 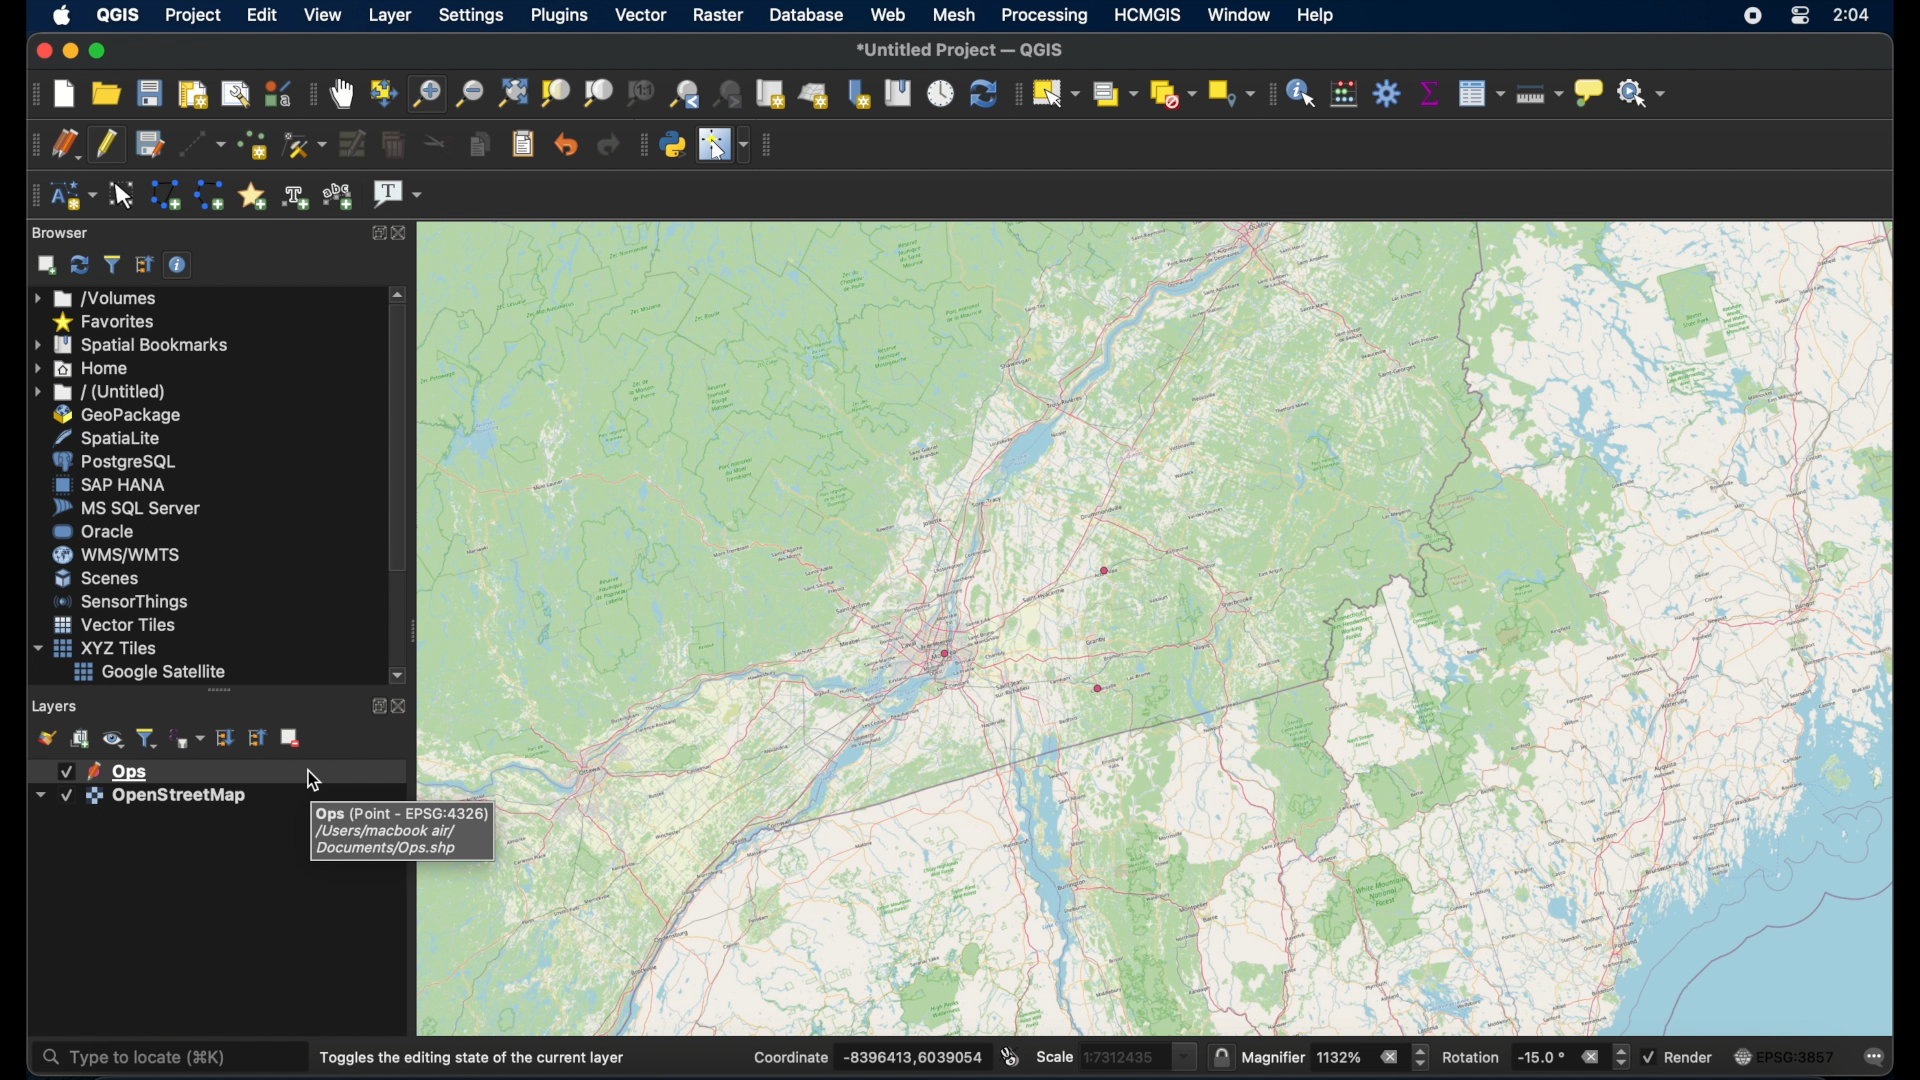 I want to click on point feature, so click(x=1099, y=689).